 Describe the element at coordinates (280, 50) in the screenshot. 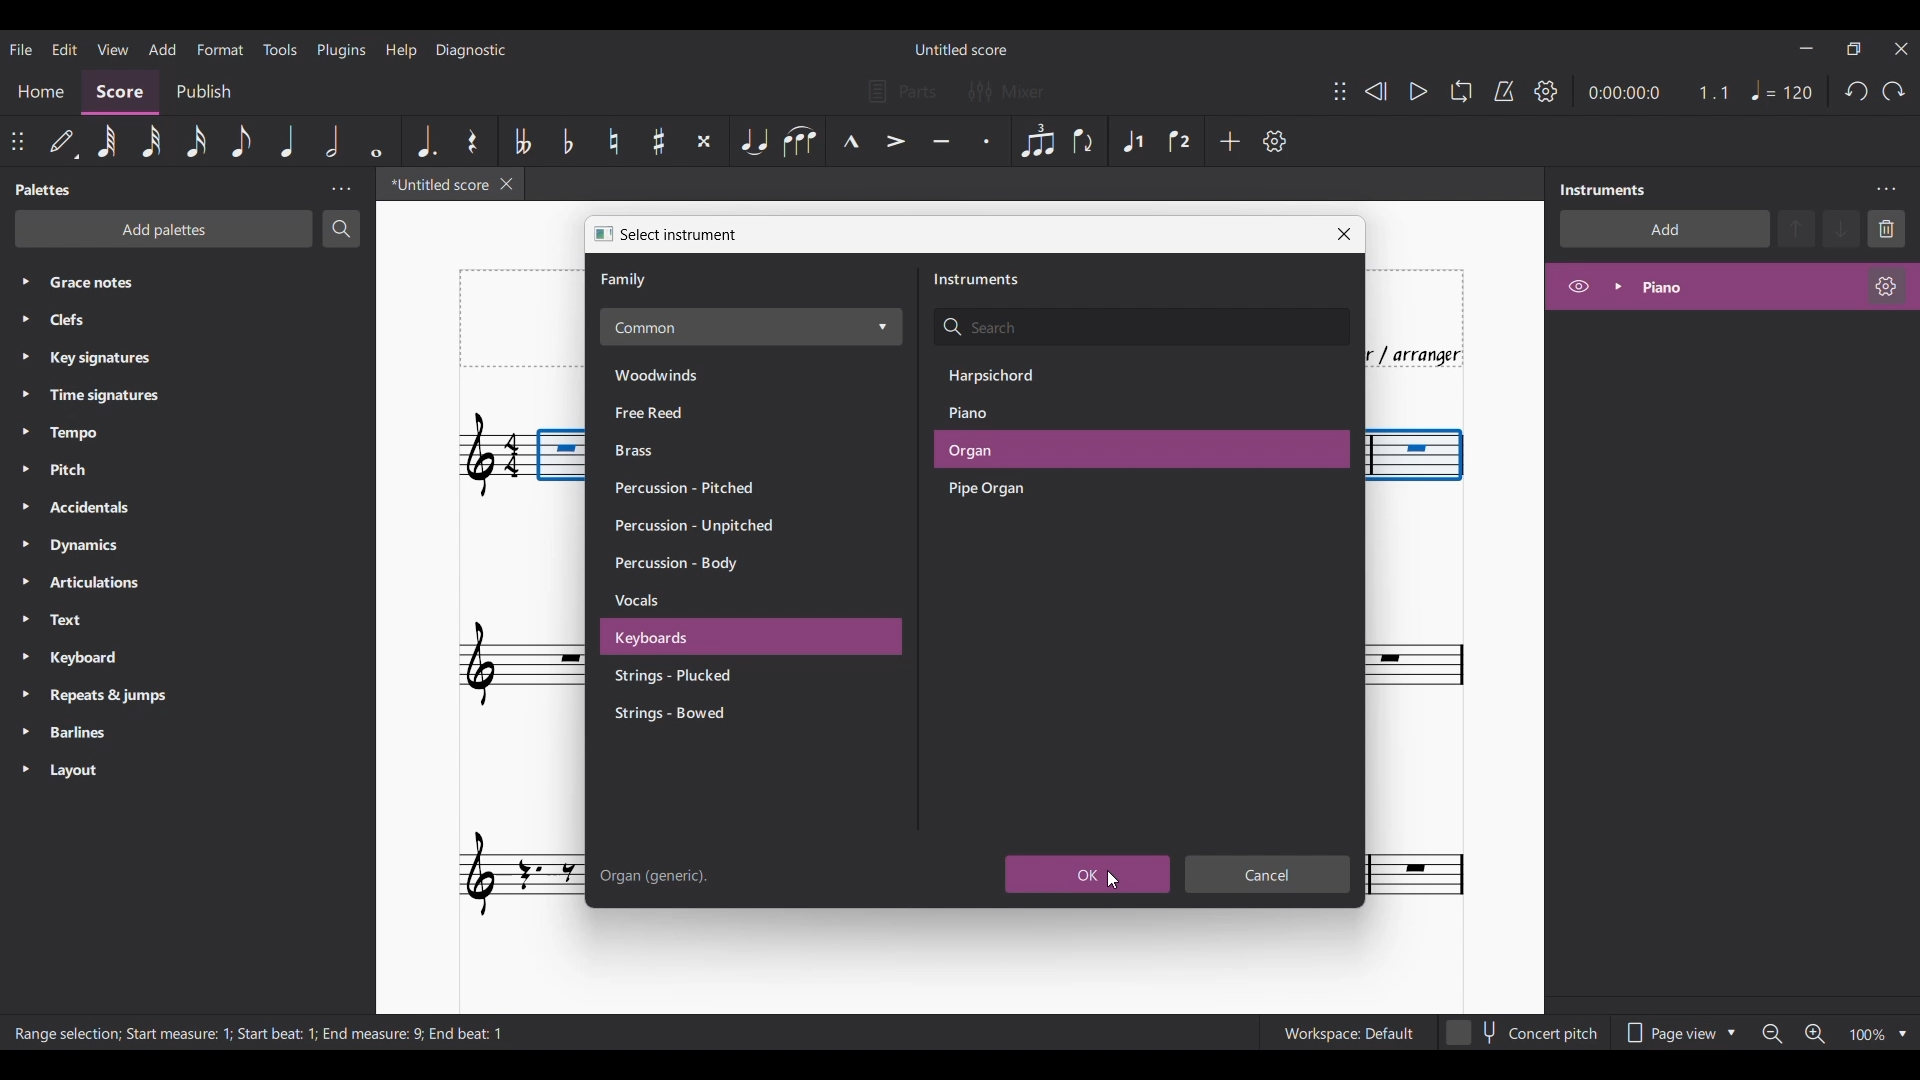

I see `Tools menu` at that location.